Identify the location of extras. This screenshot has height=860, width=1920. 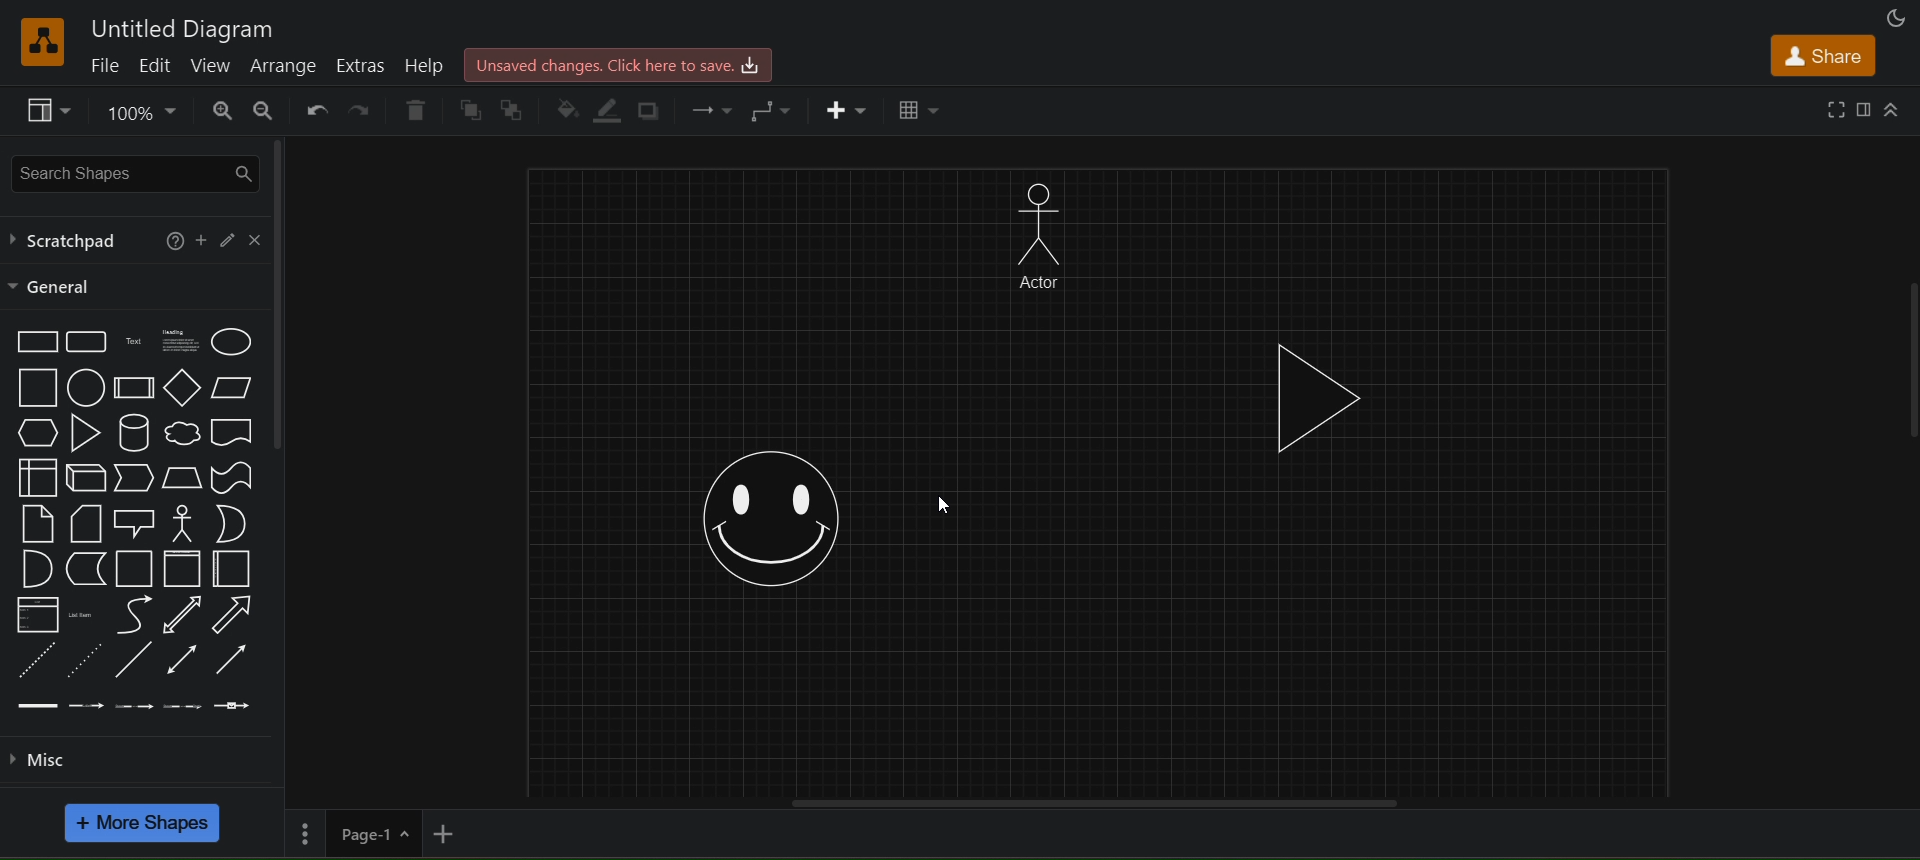
(362, 66).